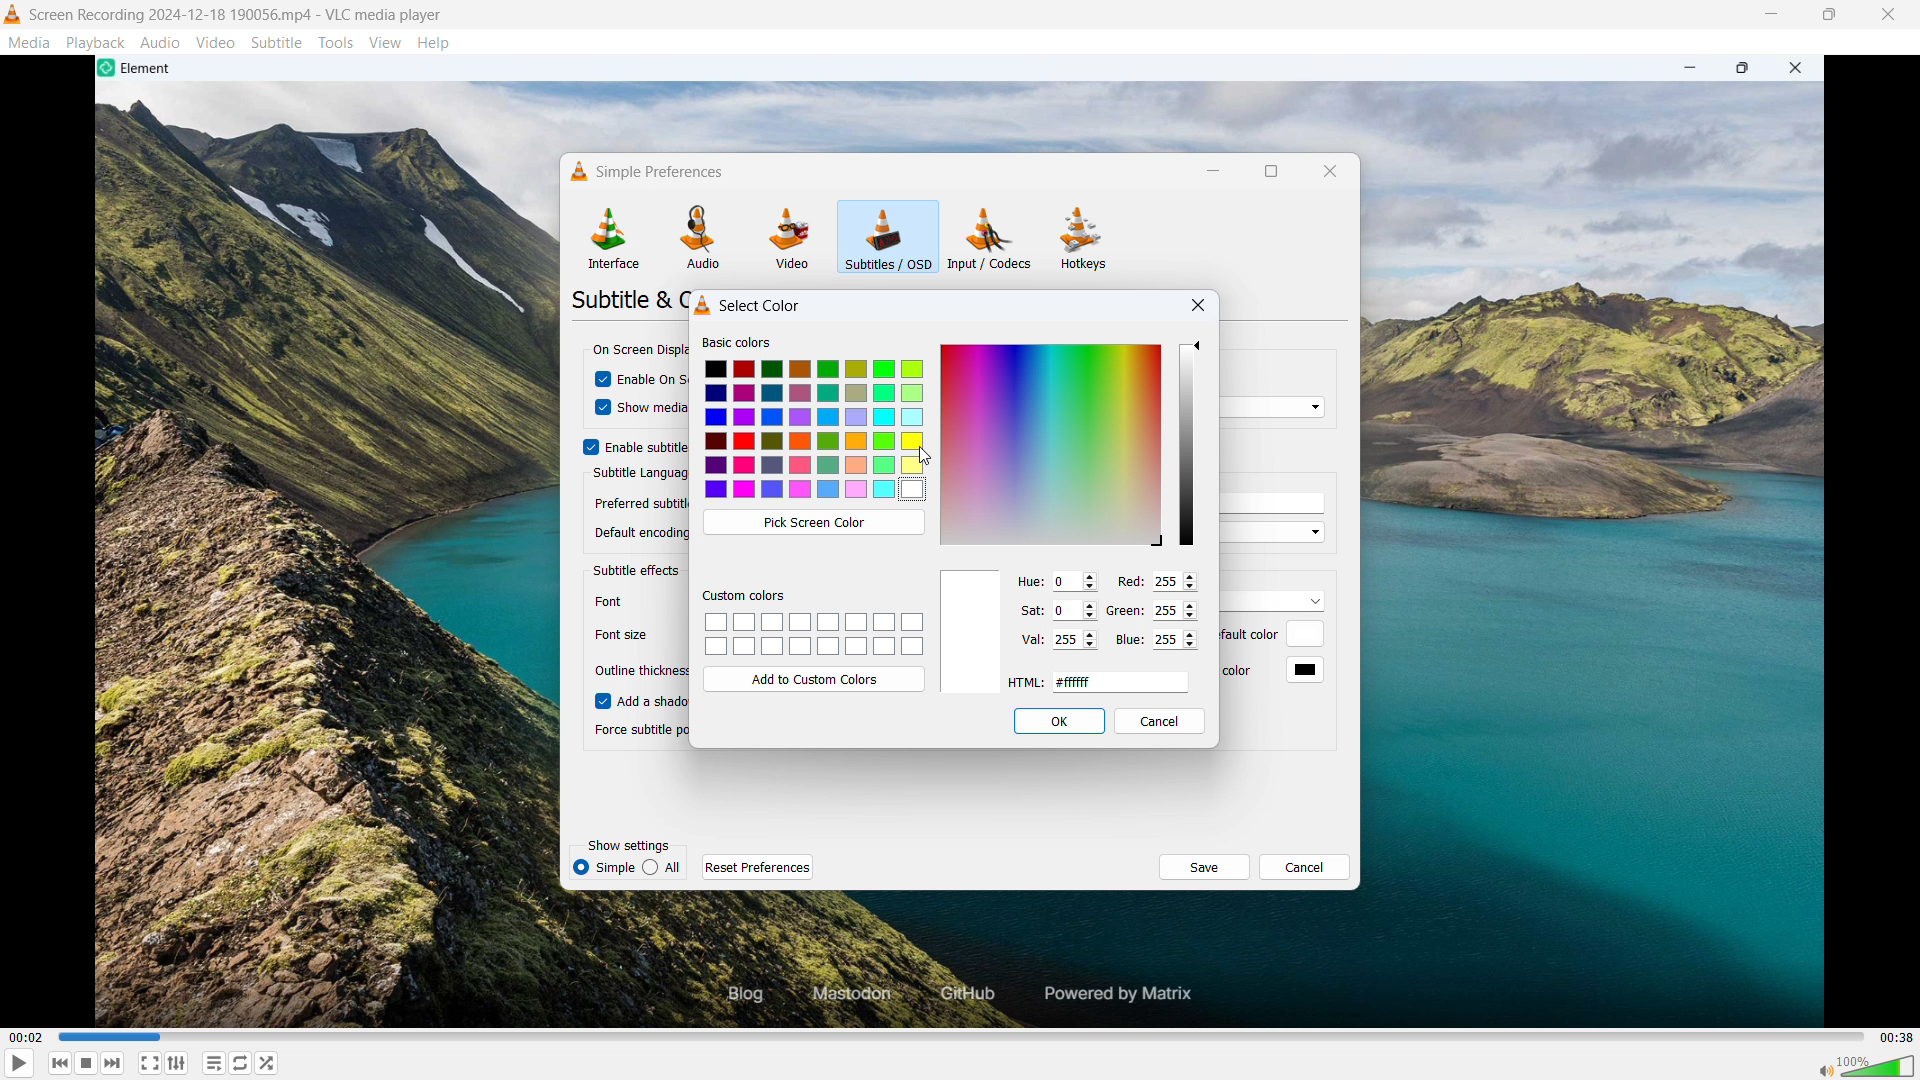 This screenshot has width=1920, height=1080. What do you see at coordinates (638, 500) in the screenshot?
I see `| Preferred subtitle language` at bounding box center [638, 500].